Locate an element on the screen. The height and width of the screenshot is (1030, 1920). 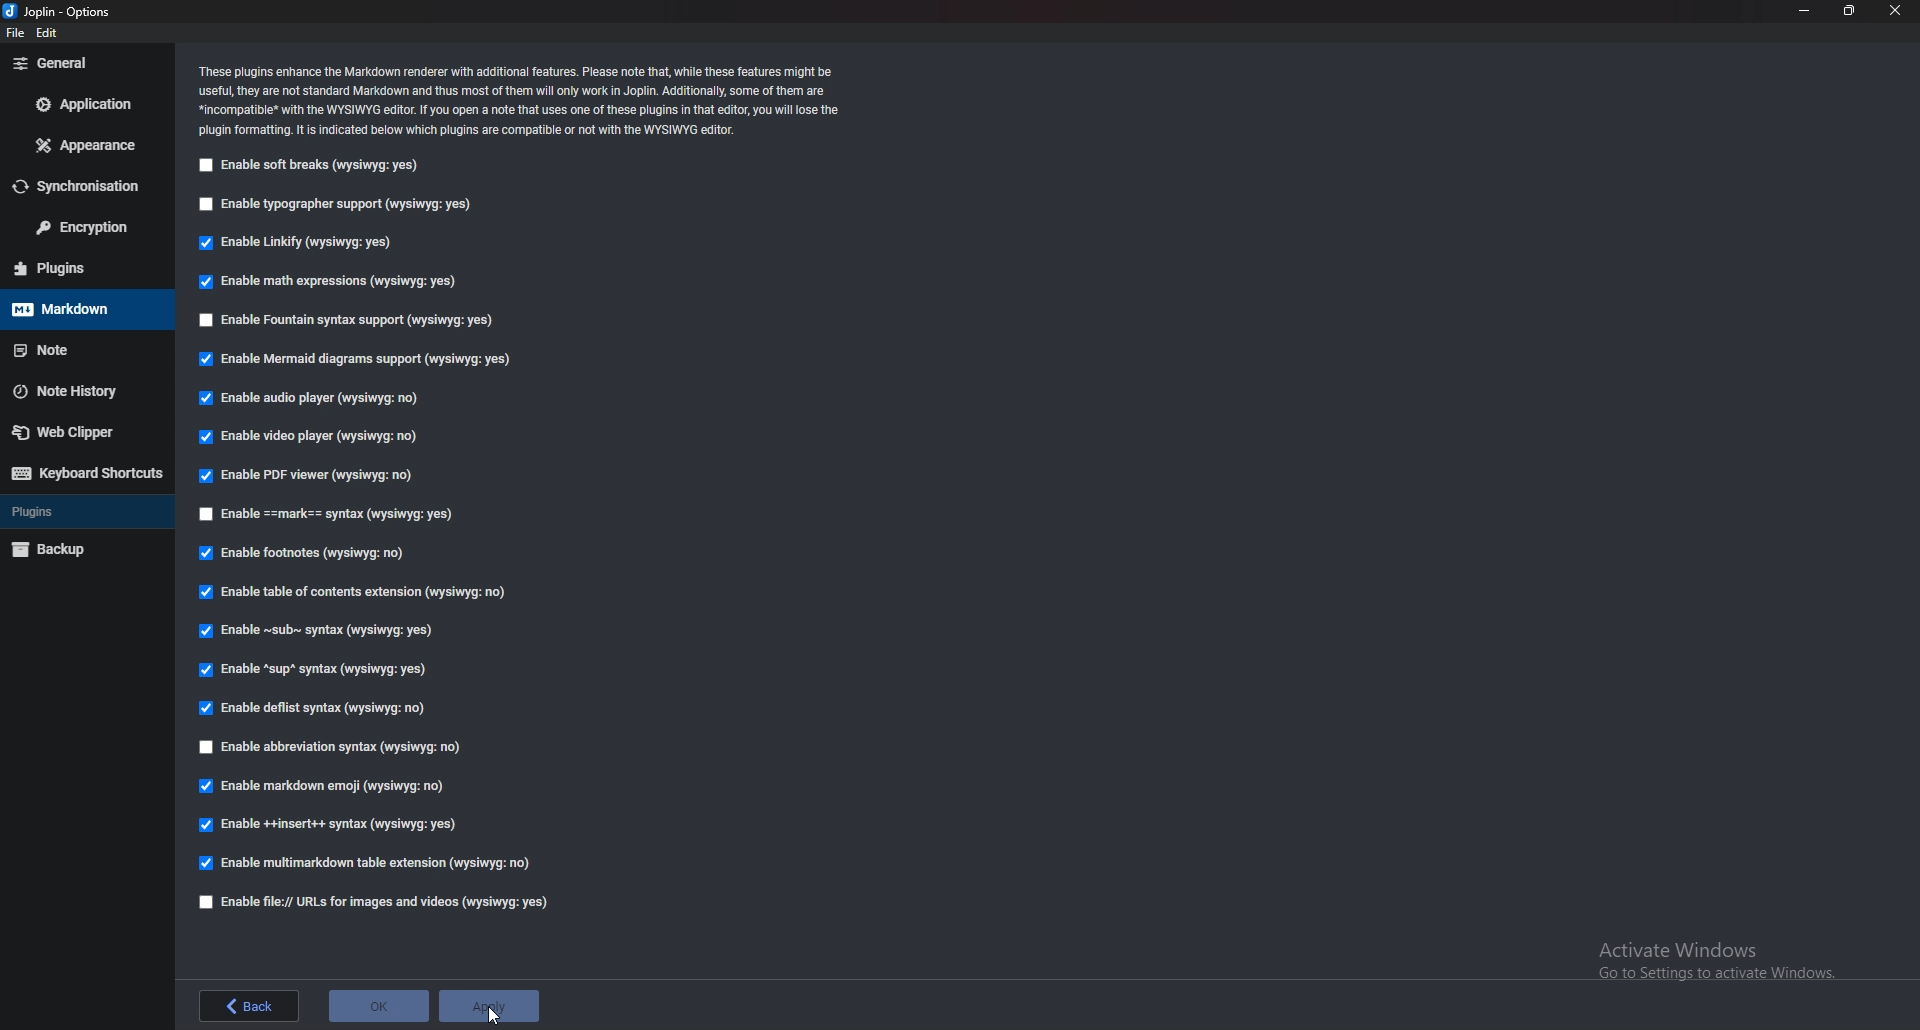
Enable typographer support is located at coordinates (340, 204).